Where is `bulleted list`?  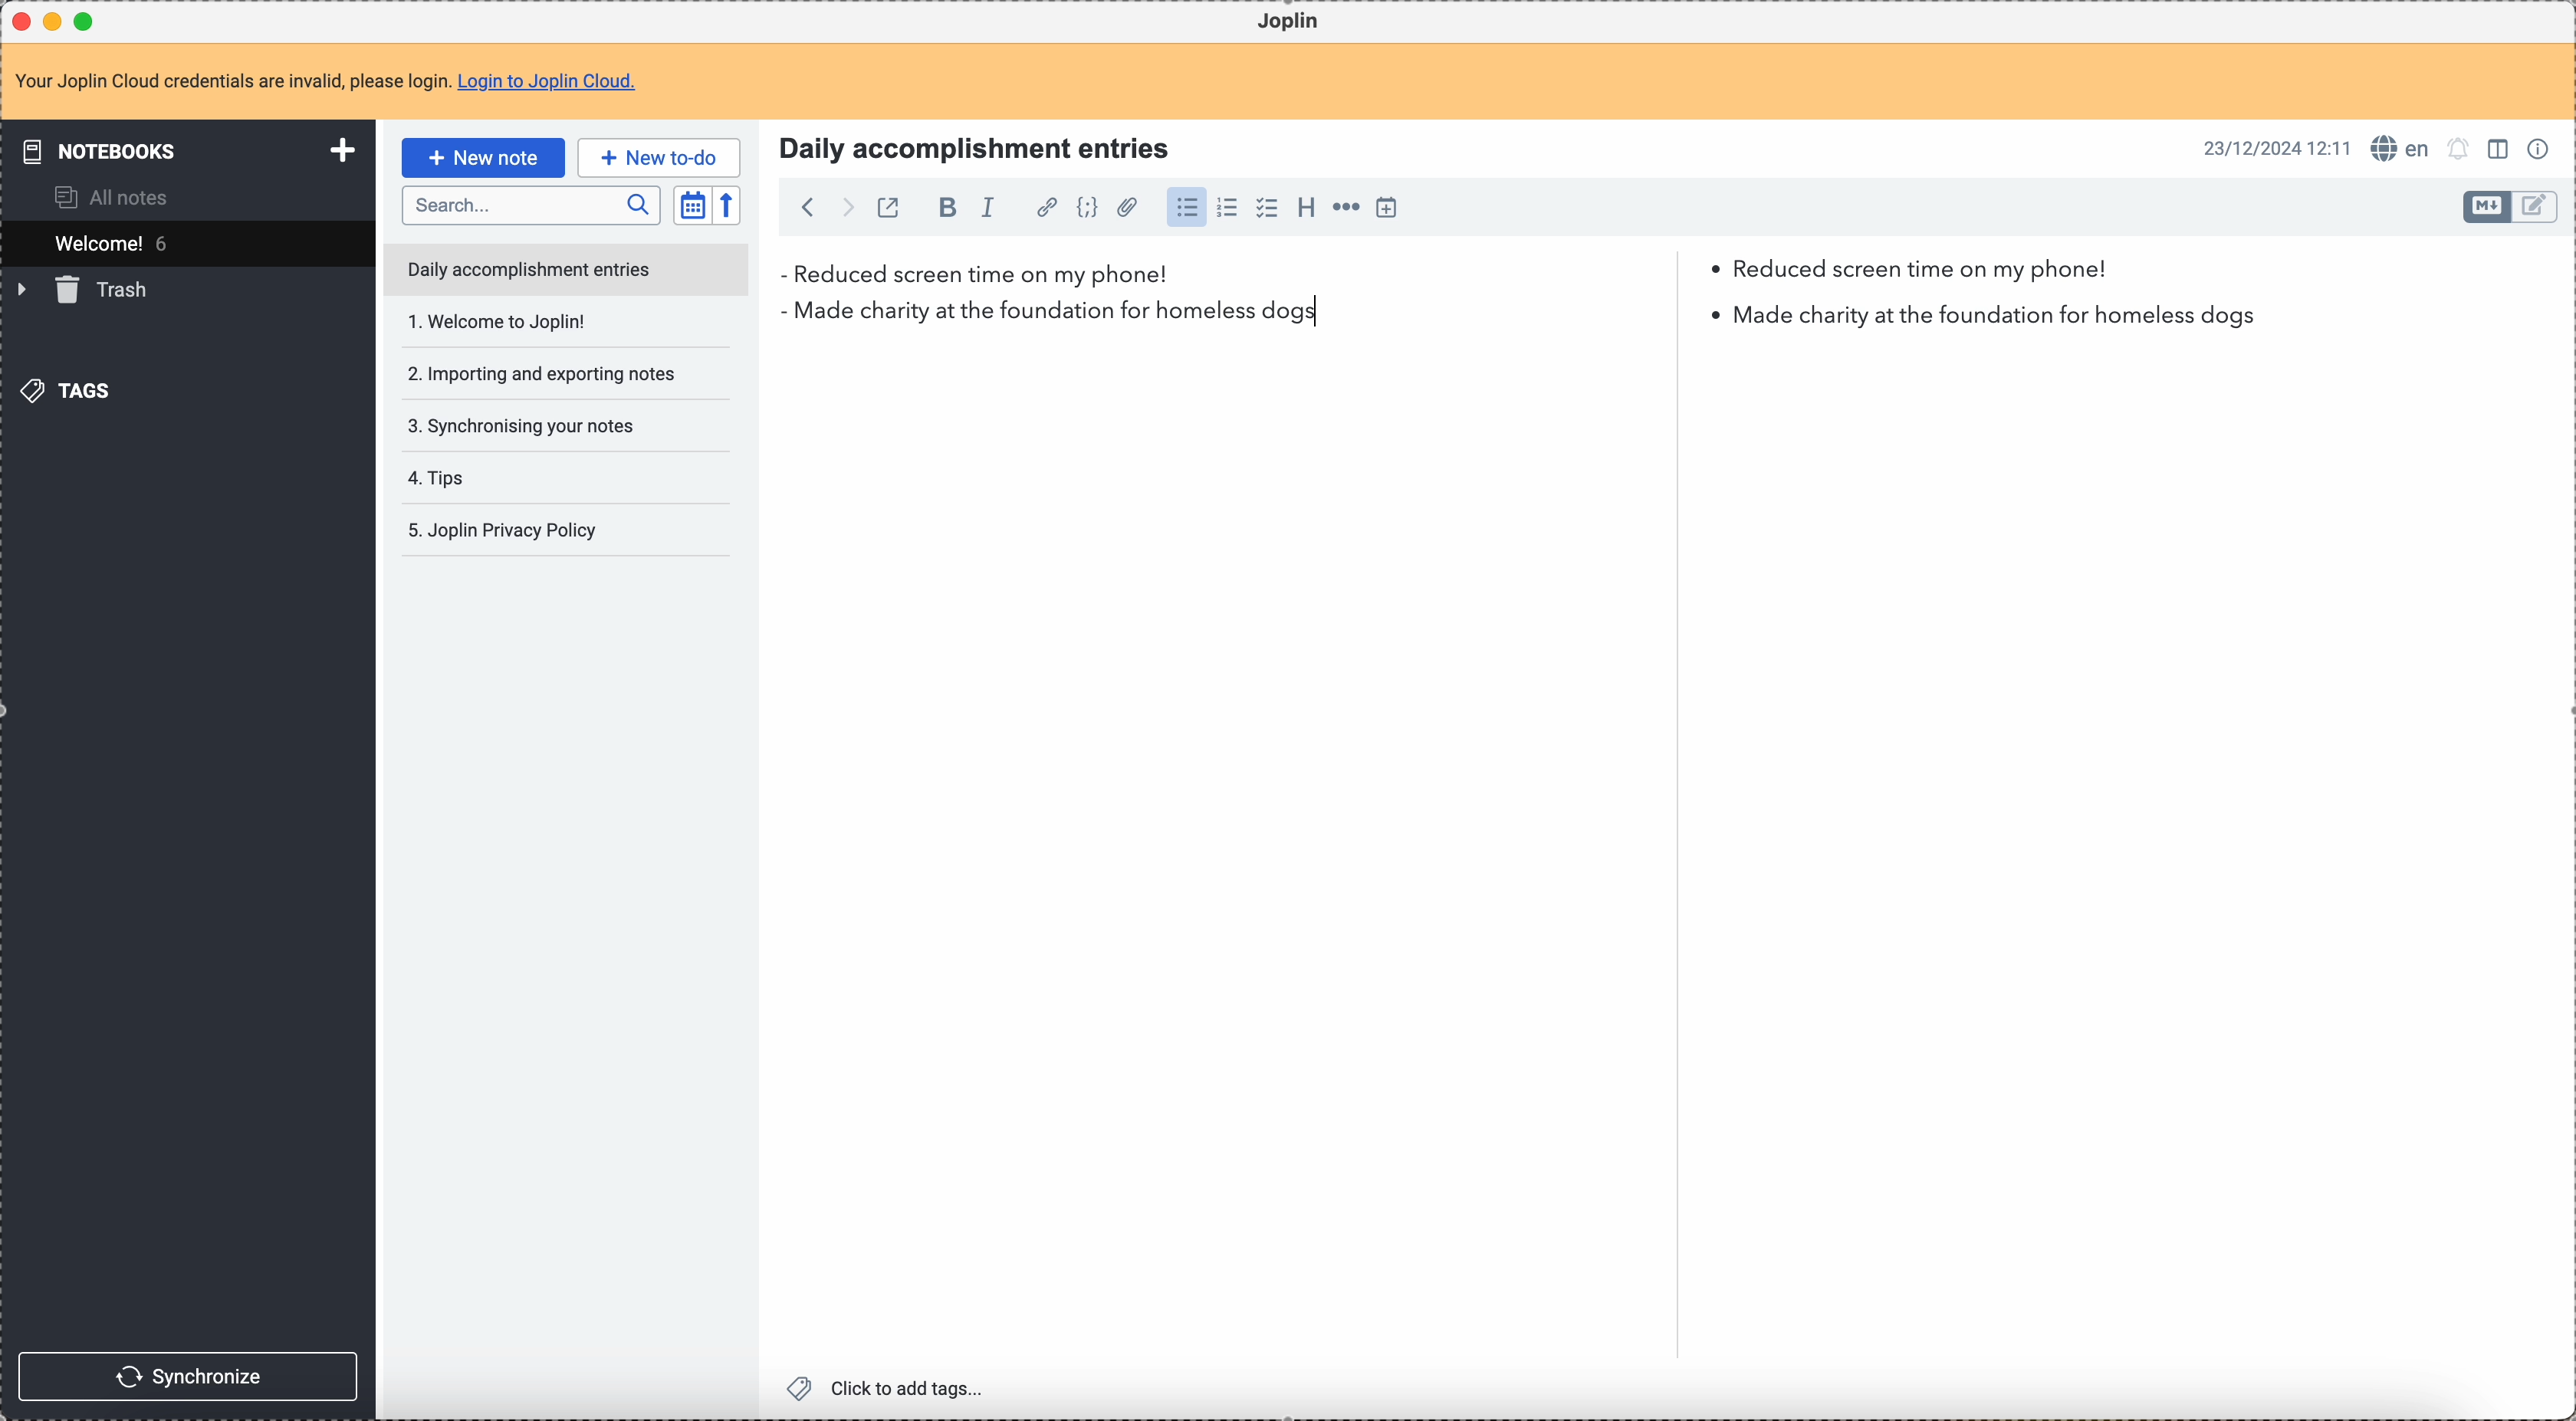
bulleted list is located at coordinates (1187, 210).